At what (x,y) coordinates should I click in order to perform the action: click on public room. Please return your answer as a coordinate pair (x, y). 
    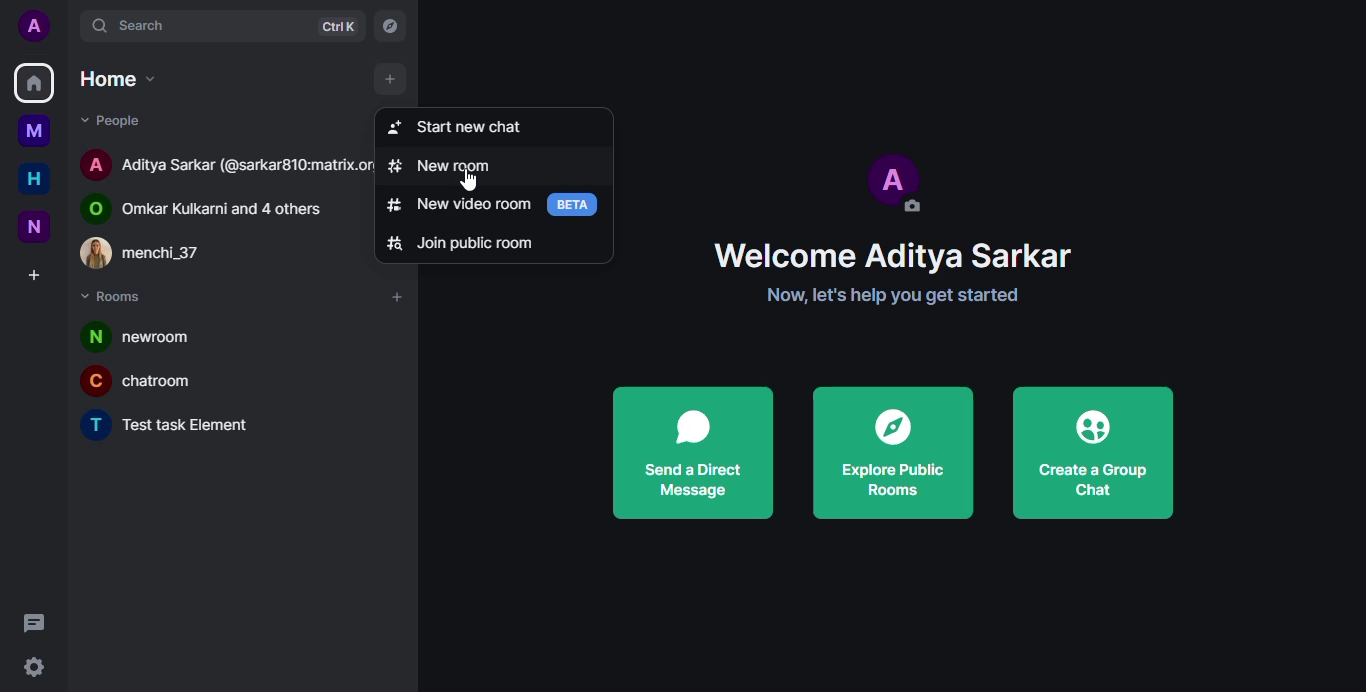
    Looking at the image, I should click on (215, 205).